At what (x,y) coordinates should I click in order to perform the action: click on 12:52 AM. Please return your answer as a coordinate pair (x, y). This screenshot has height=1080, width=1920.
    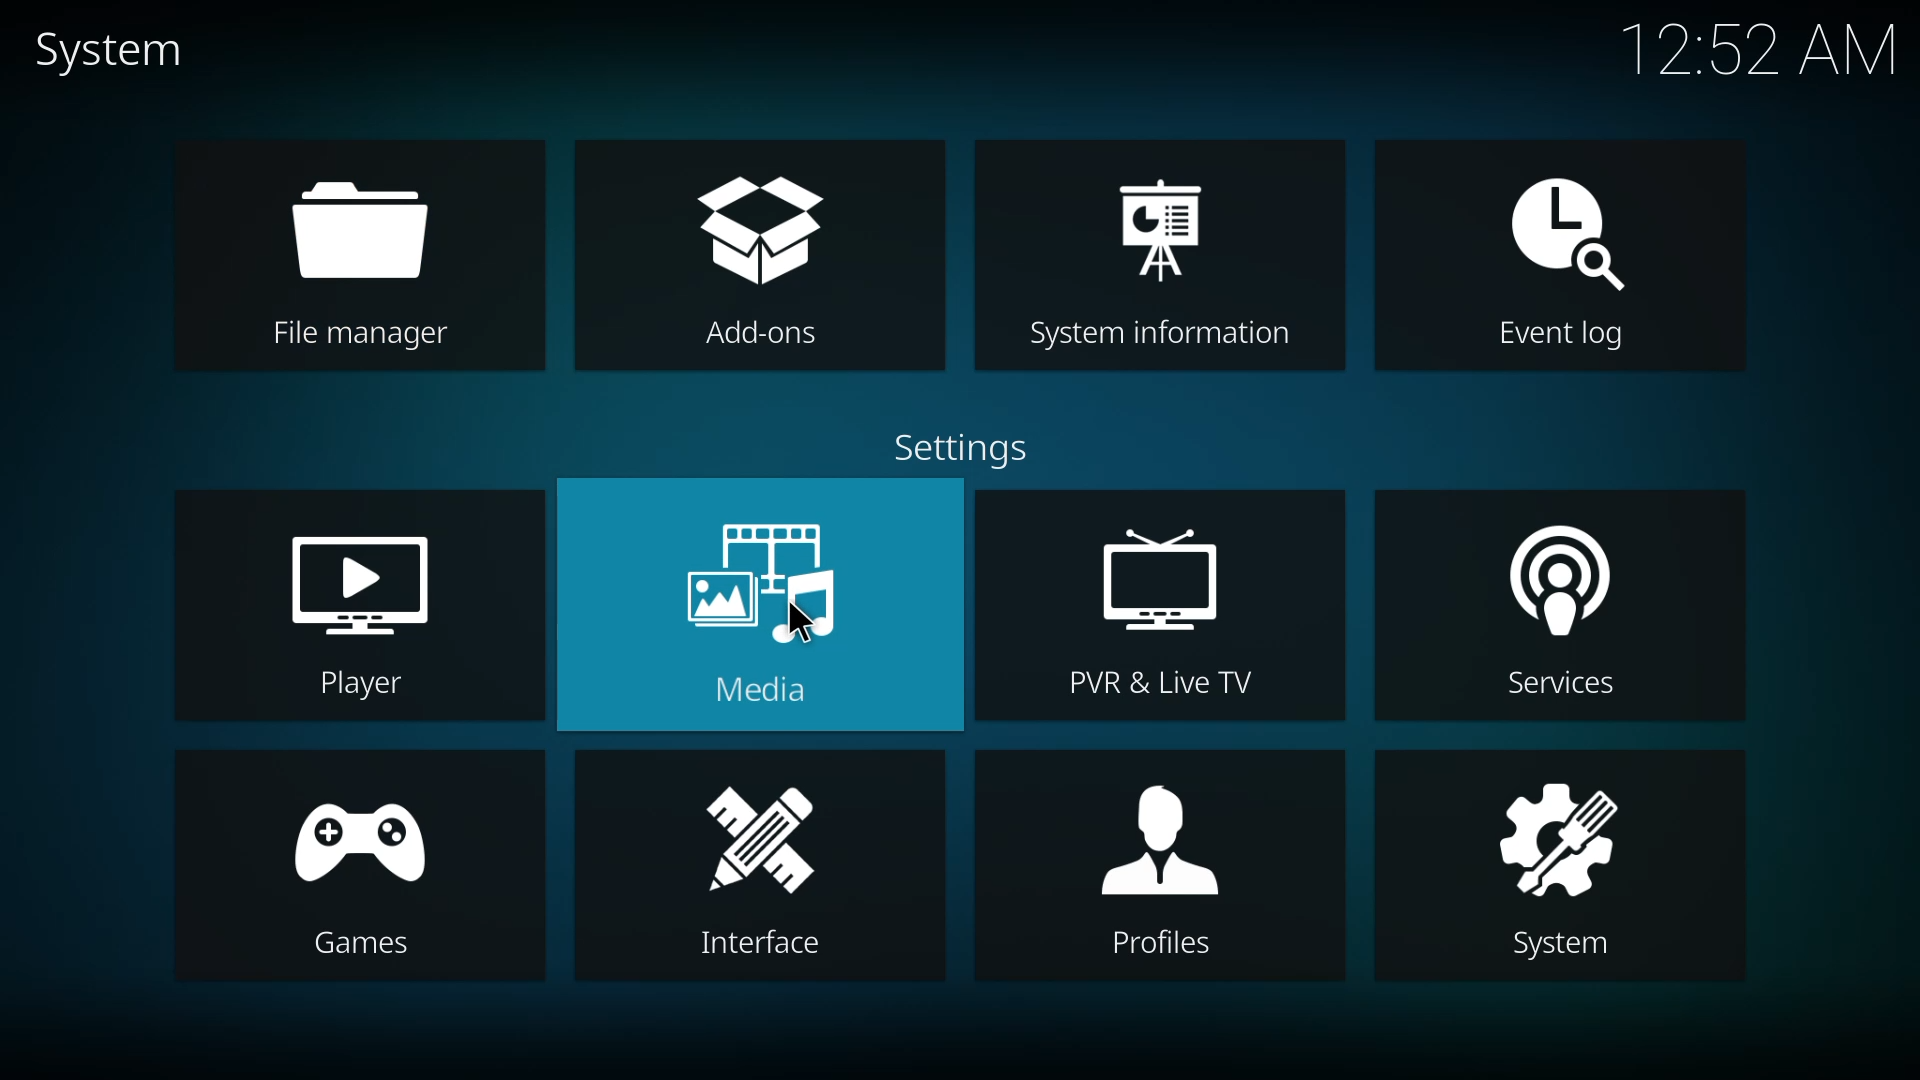
    Looking at the image, I should click on (1757, 56).